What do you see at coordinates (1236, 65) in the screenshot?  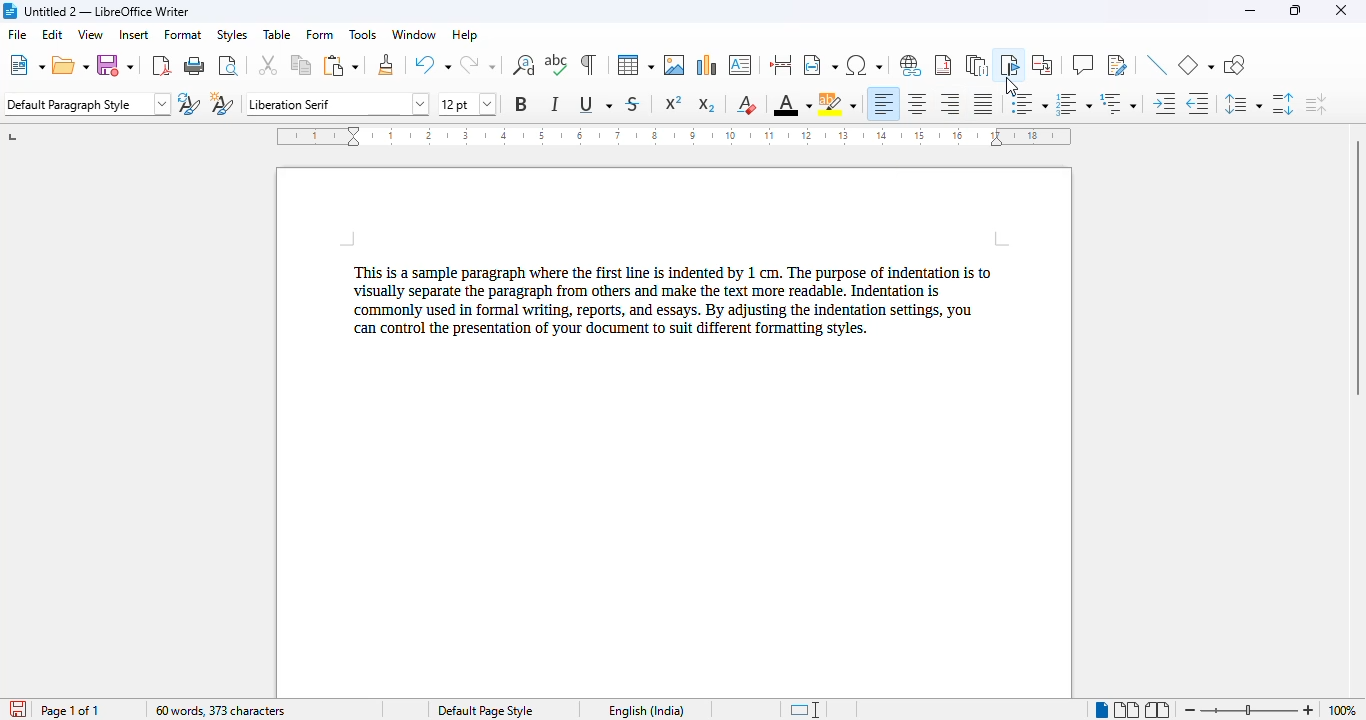 I see `show draw functions` at bounding box center [1236, 65].